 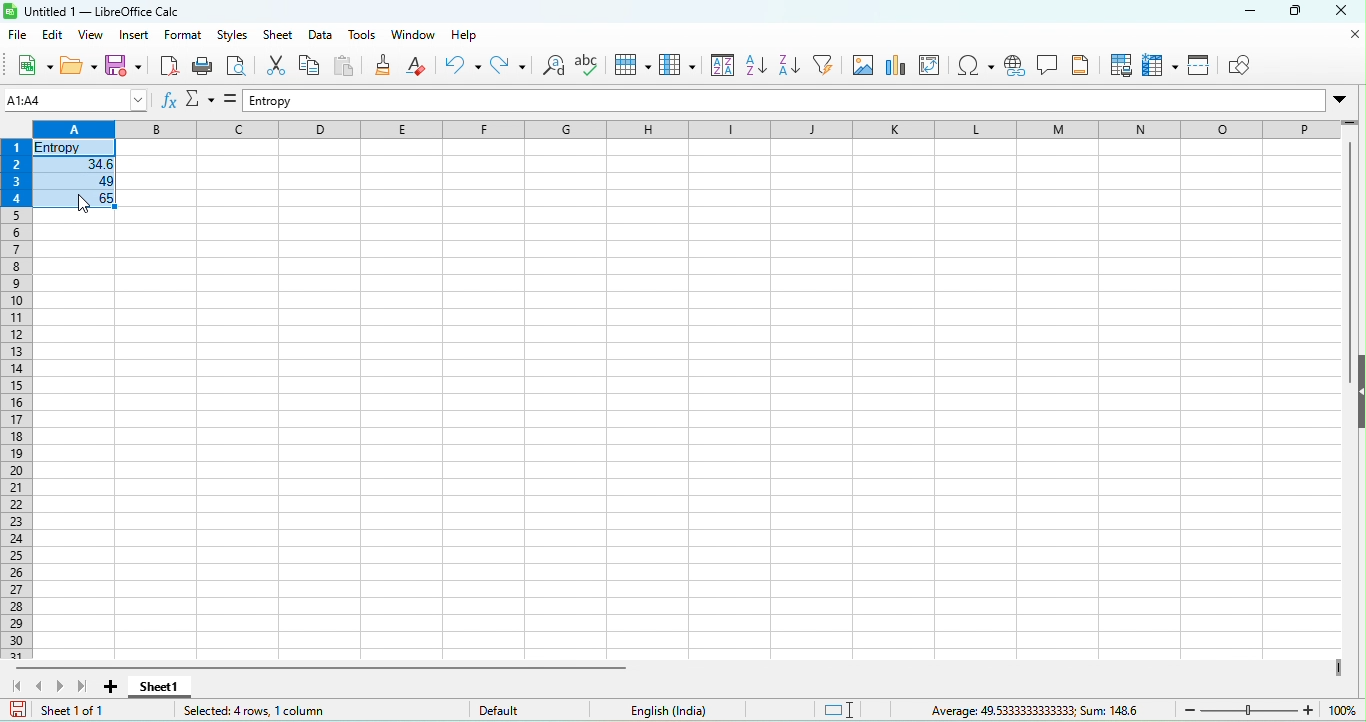 I want to click on text language, so click(x=674, y=709).